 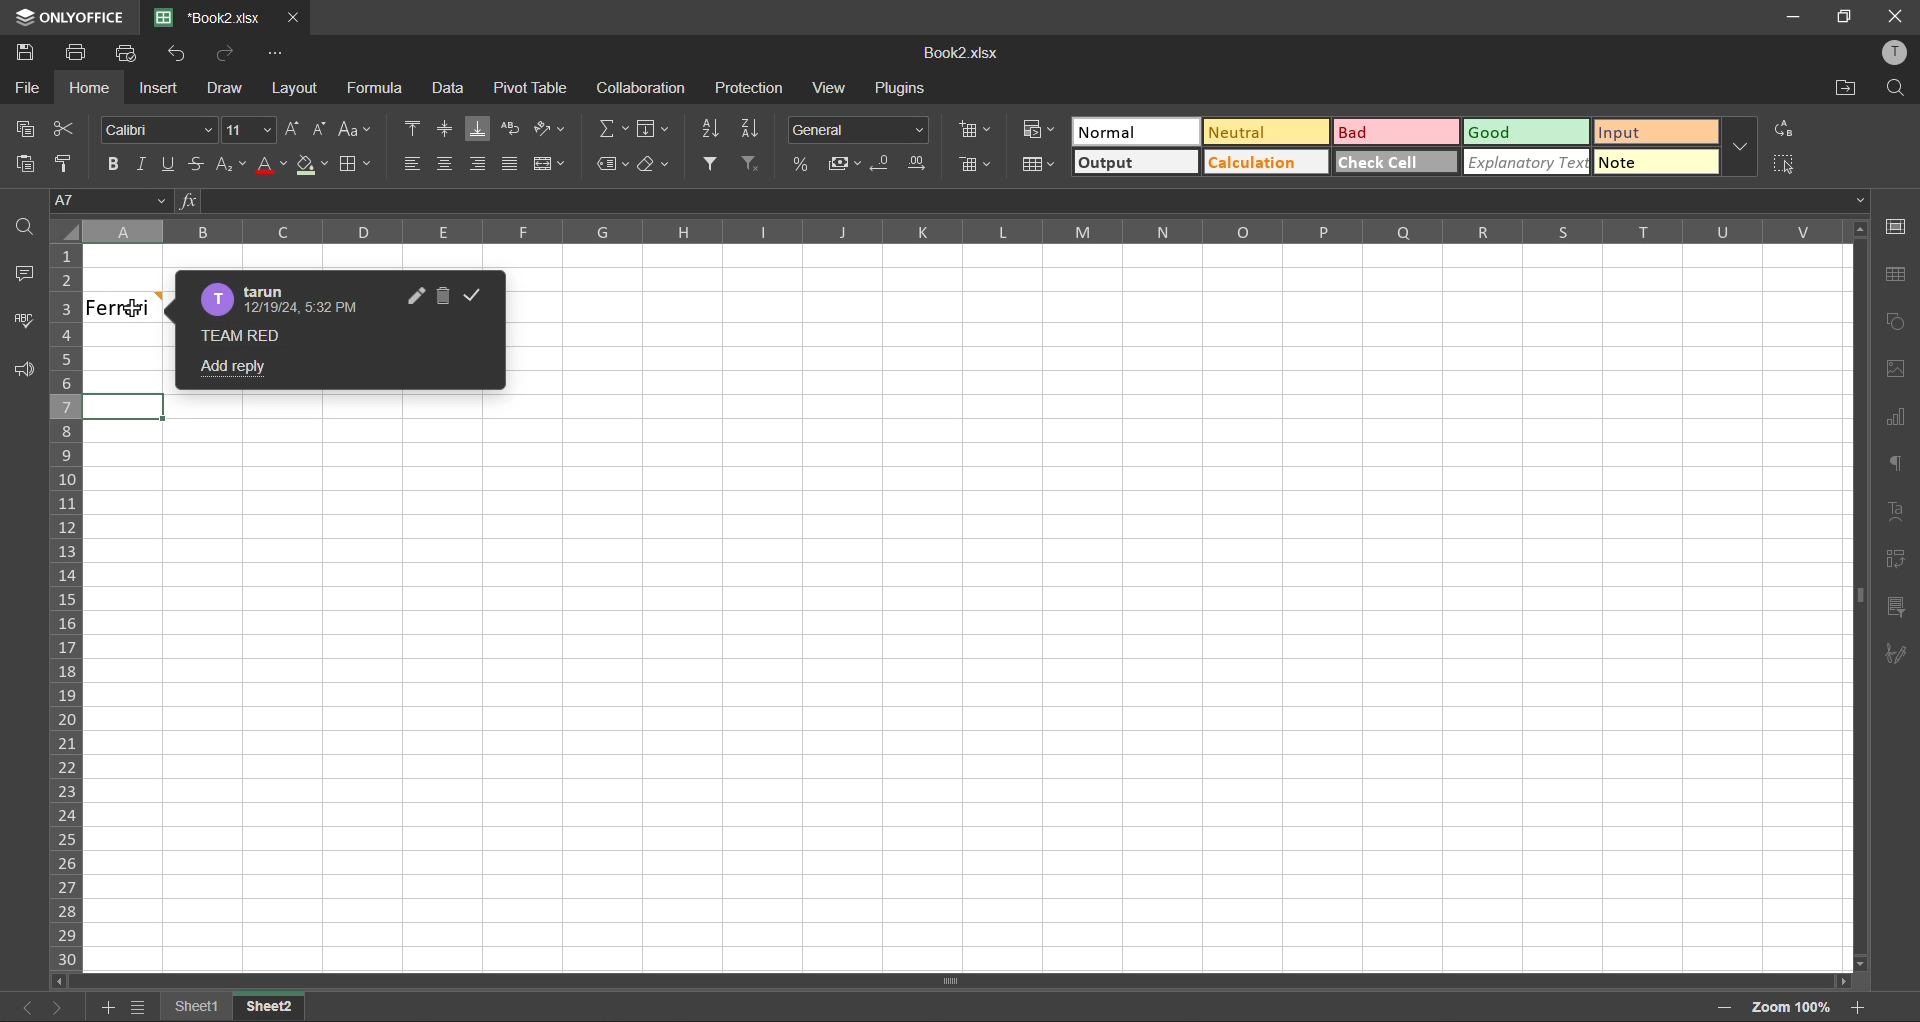 What do you see at coordinates (28, 279) in the screenshot?
I see `comments` at bounding box center [28, 279].